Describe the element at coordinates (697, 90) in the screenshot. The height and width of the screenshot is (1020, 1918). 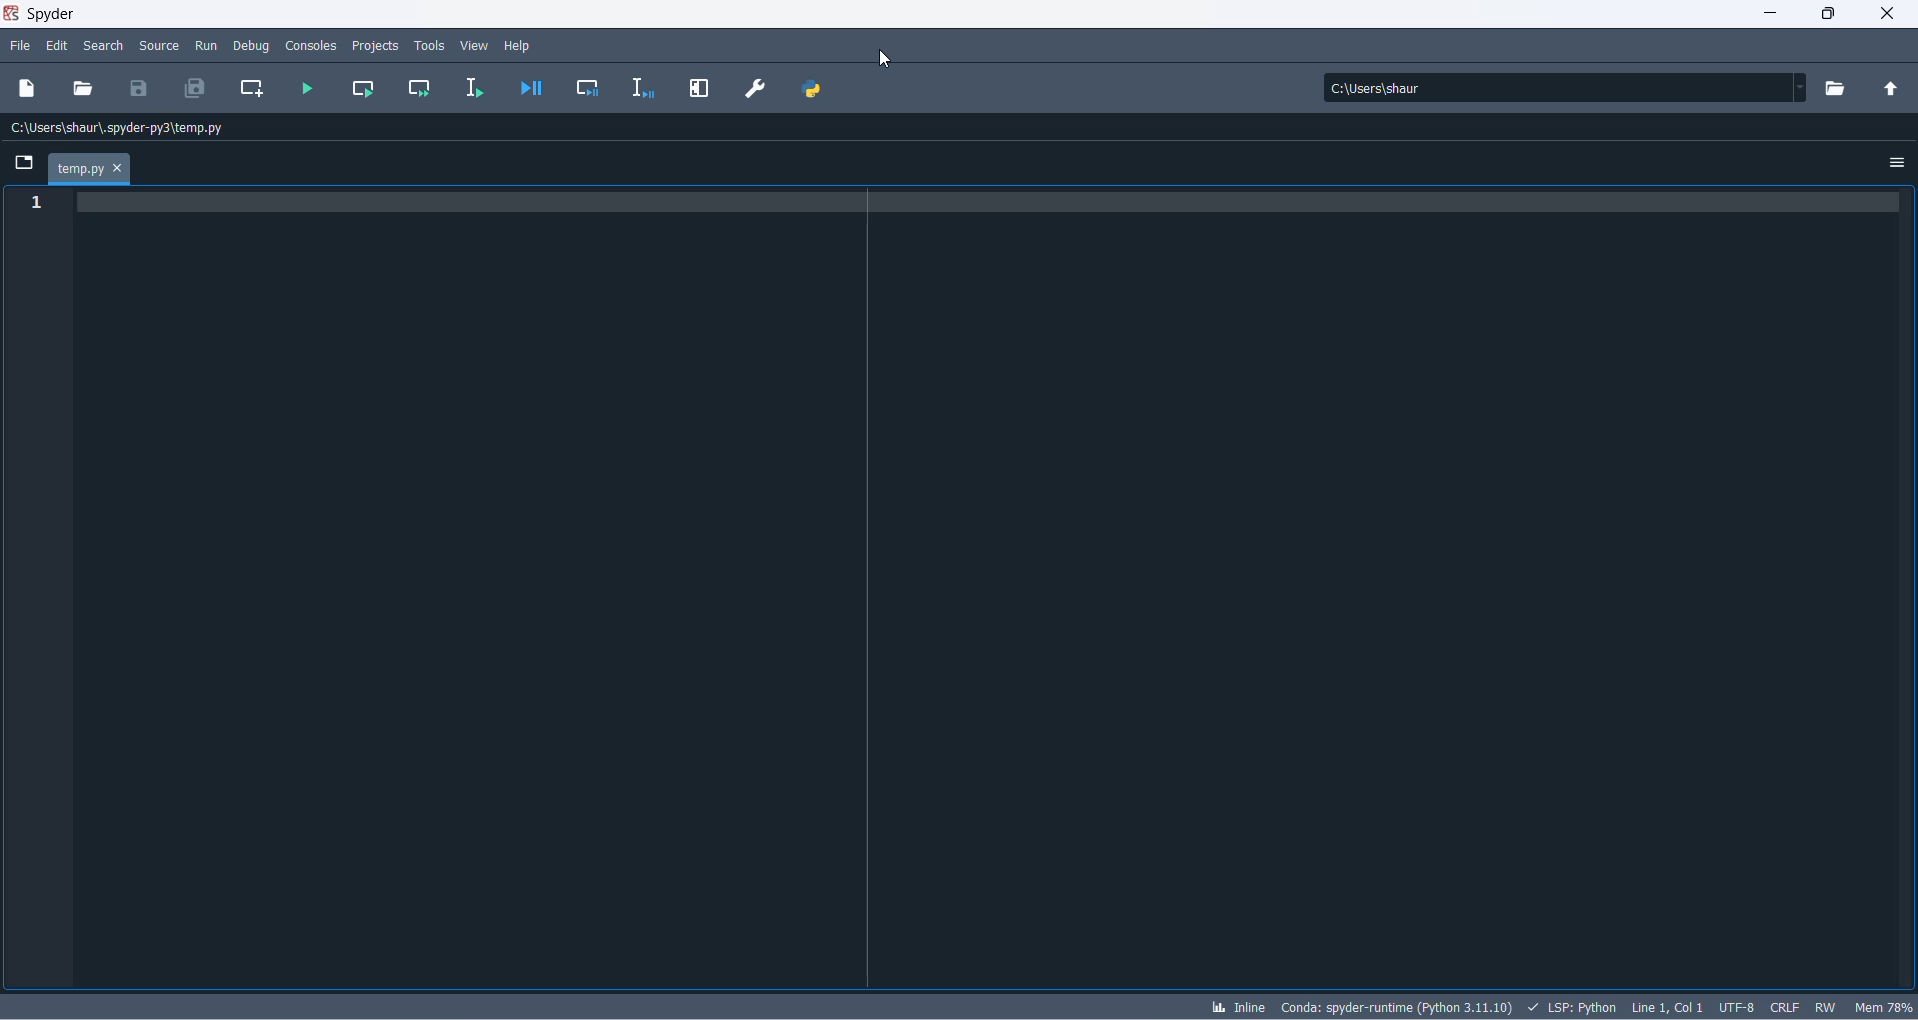
I see `MAXIMIZE CURRENT PANE` at that location.